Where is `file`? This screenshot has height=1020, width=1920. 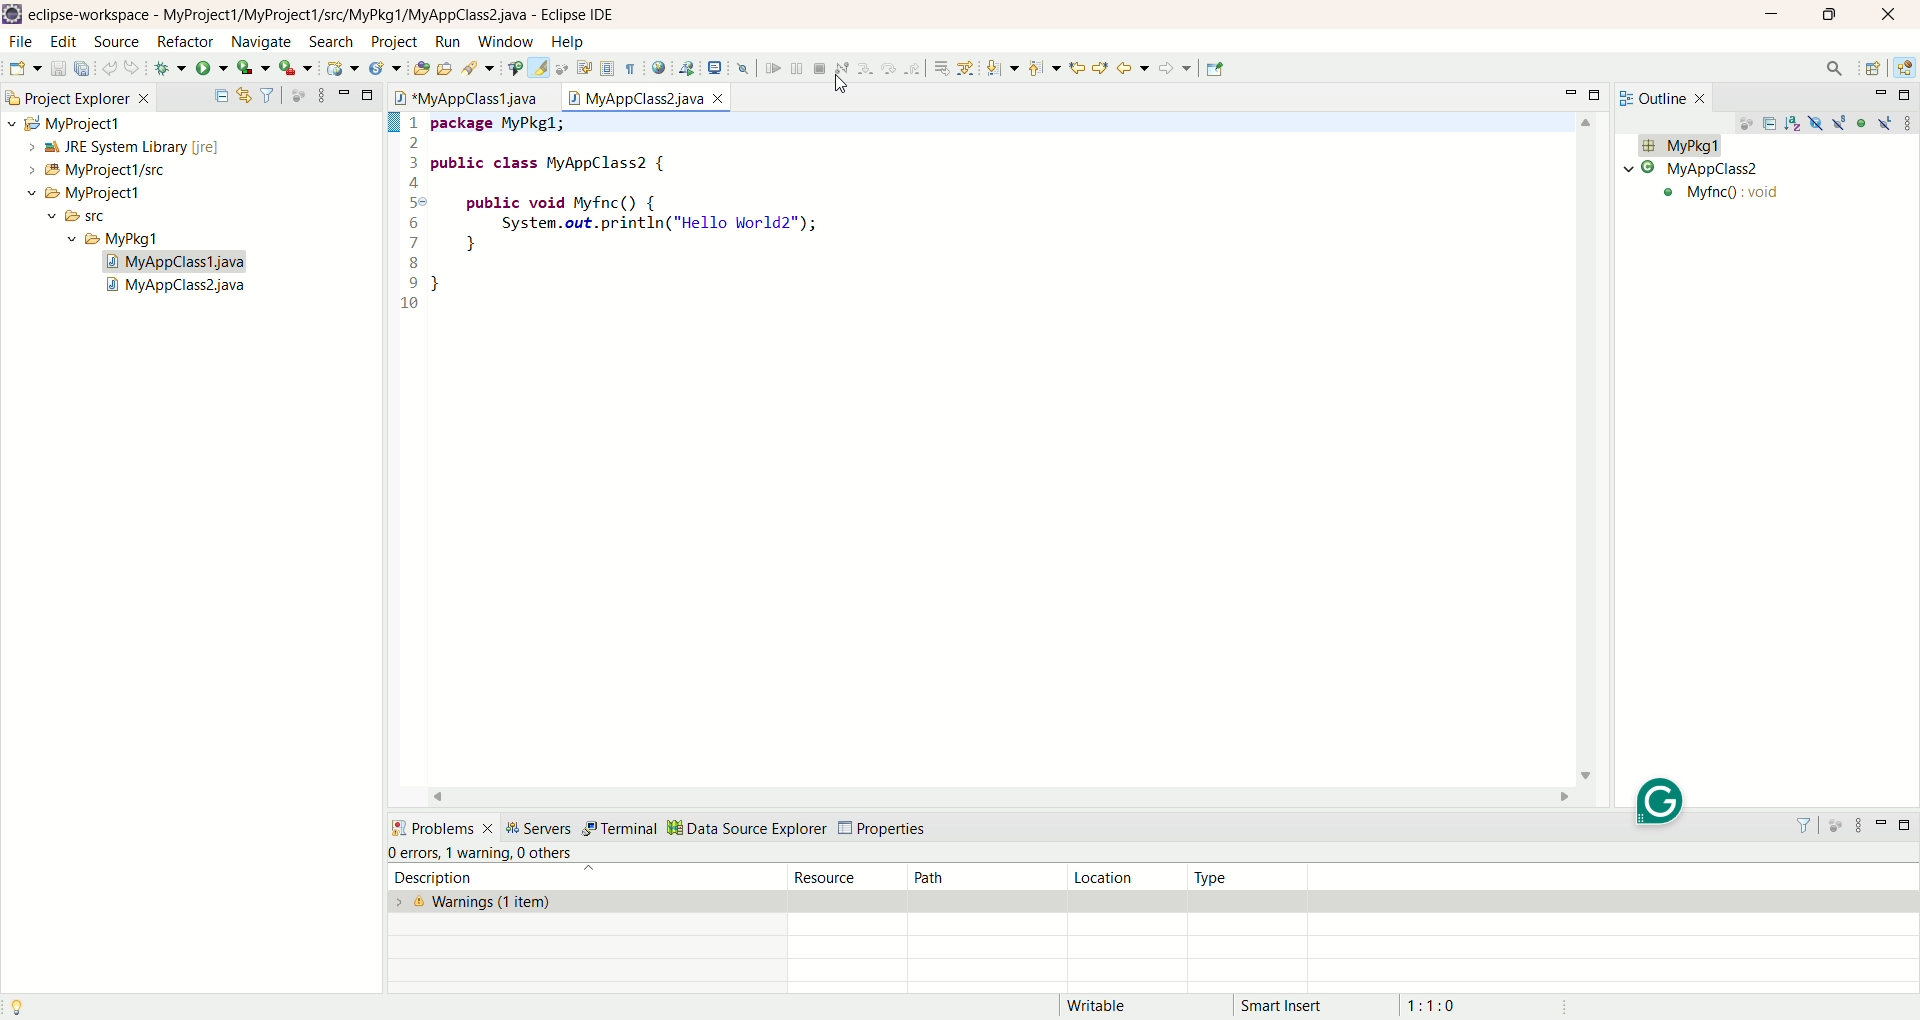 file is located at coordinates (25, 45).